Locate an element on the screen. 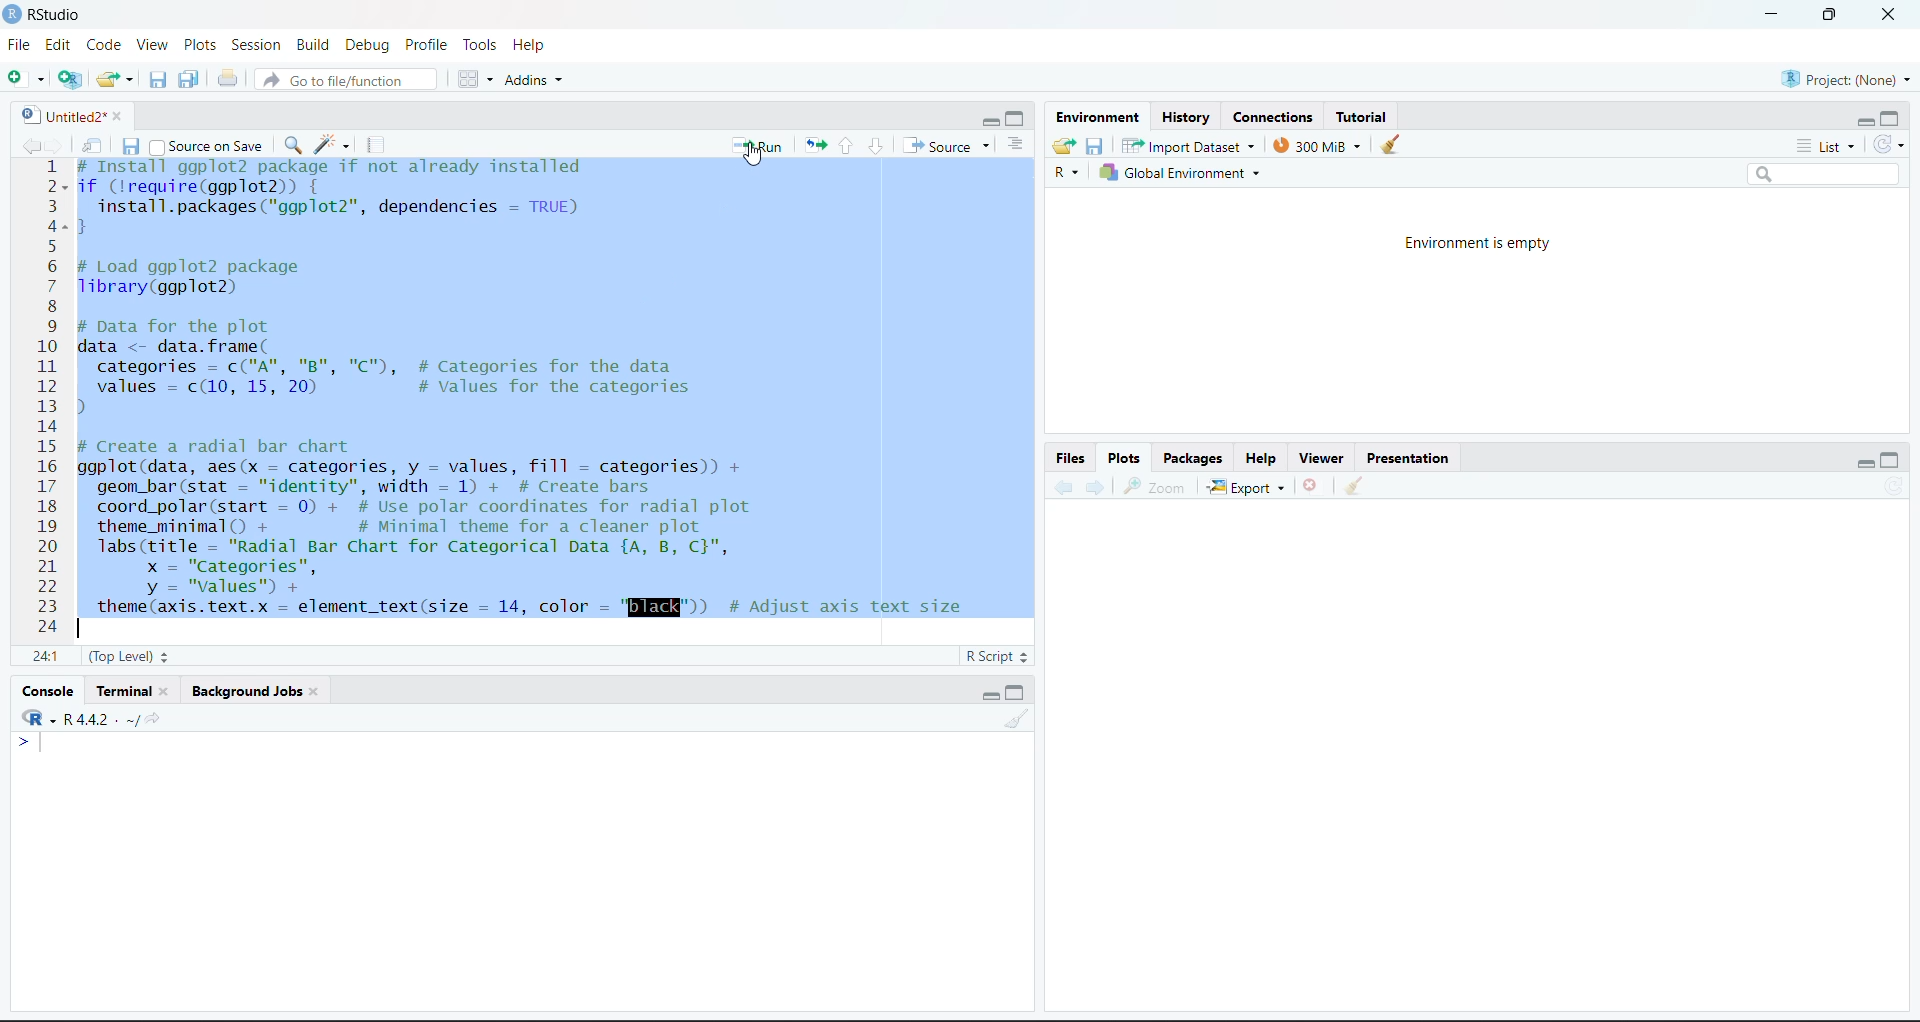 Image resolution: width=1920 pixels, height=1022 pixels. R is located at coordinates (1064, 173).